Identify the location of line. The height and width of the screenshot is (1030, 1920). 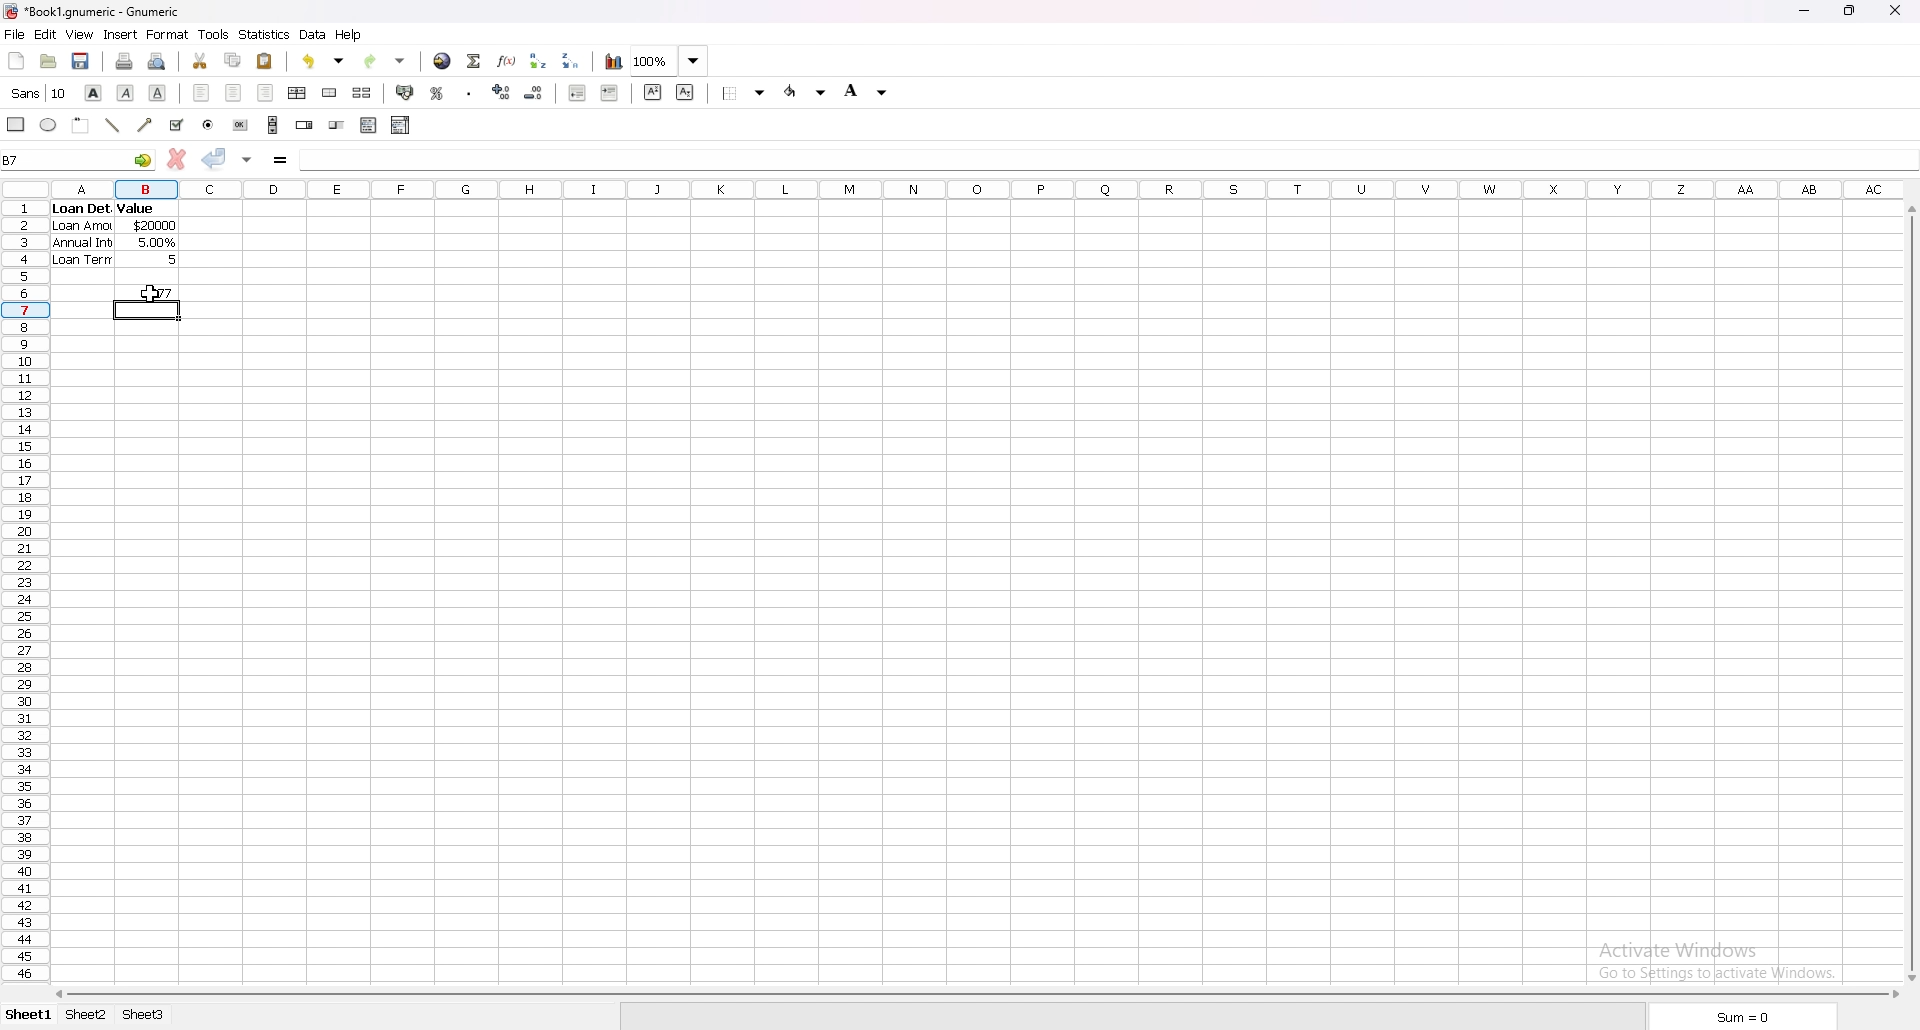
(113, 126).